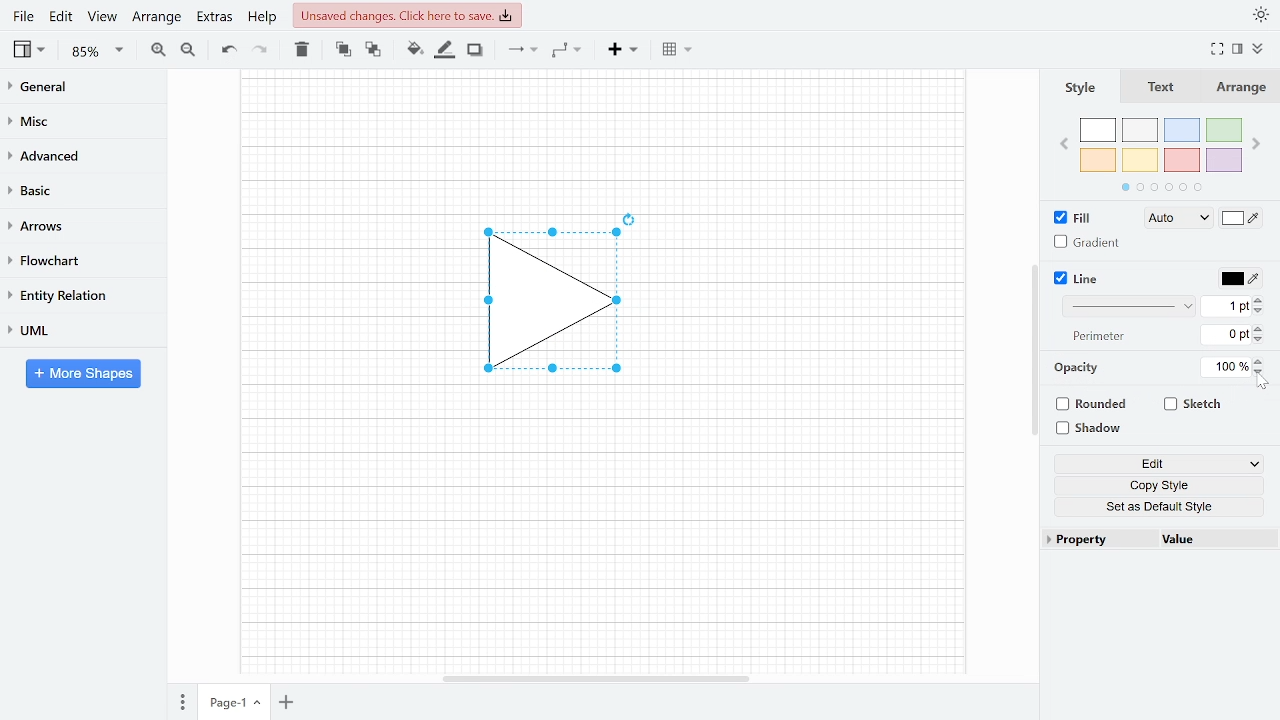 The height and width of the screenshot is (720, 1280). I want to click on To back, so click(371, 48).